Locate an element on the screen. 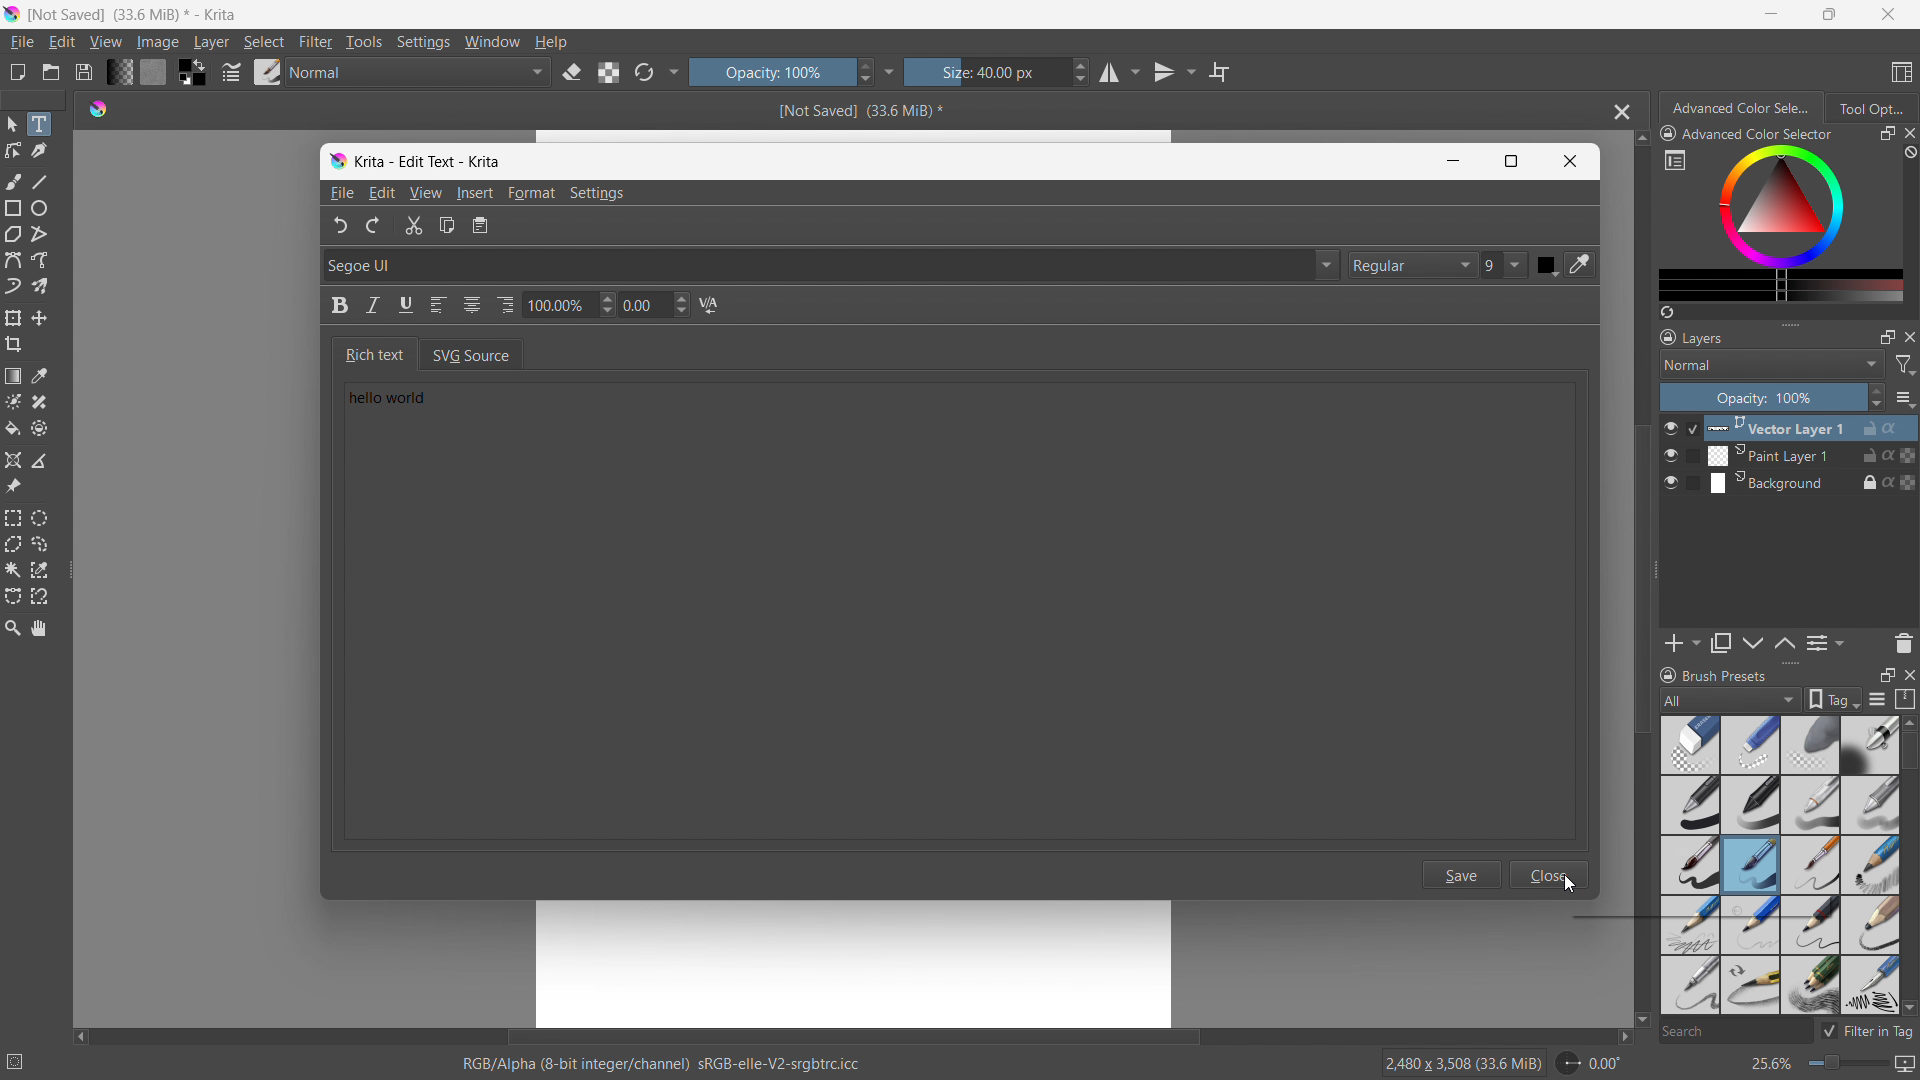 Image resolution: width=1920 pixels, height=1080 pixels. new is located at coordinates (17, 72).